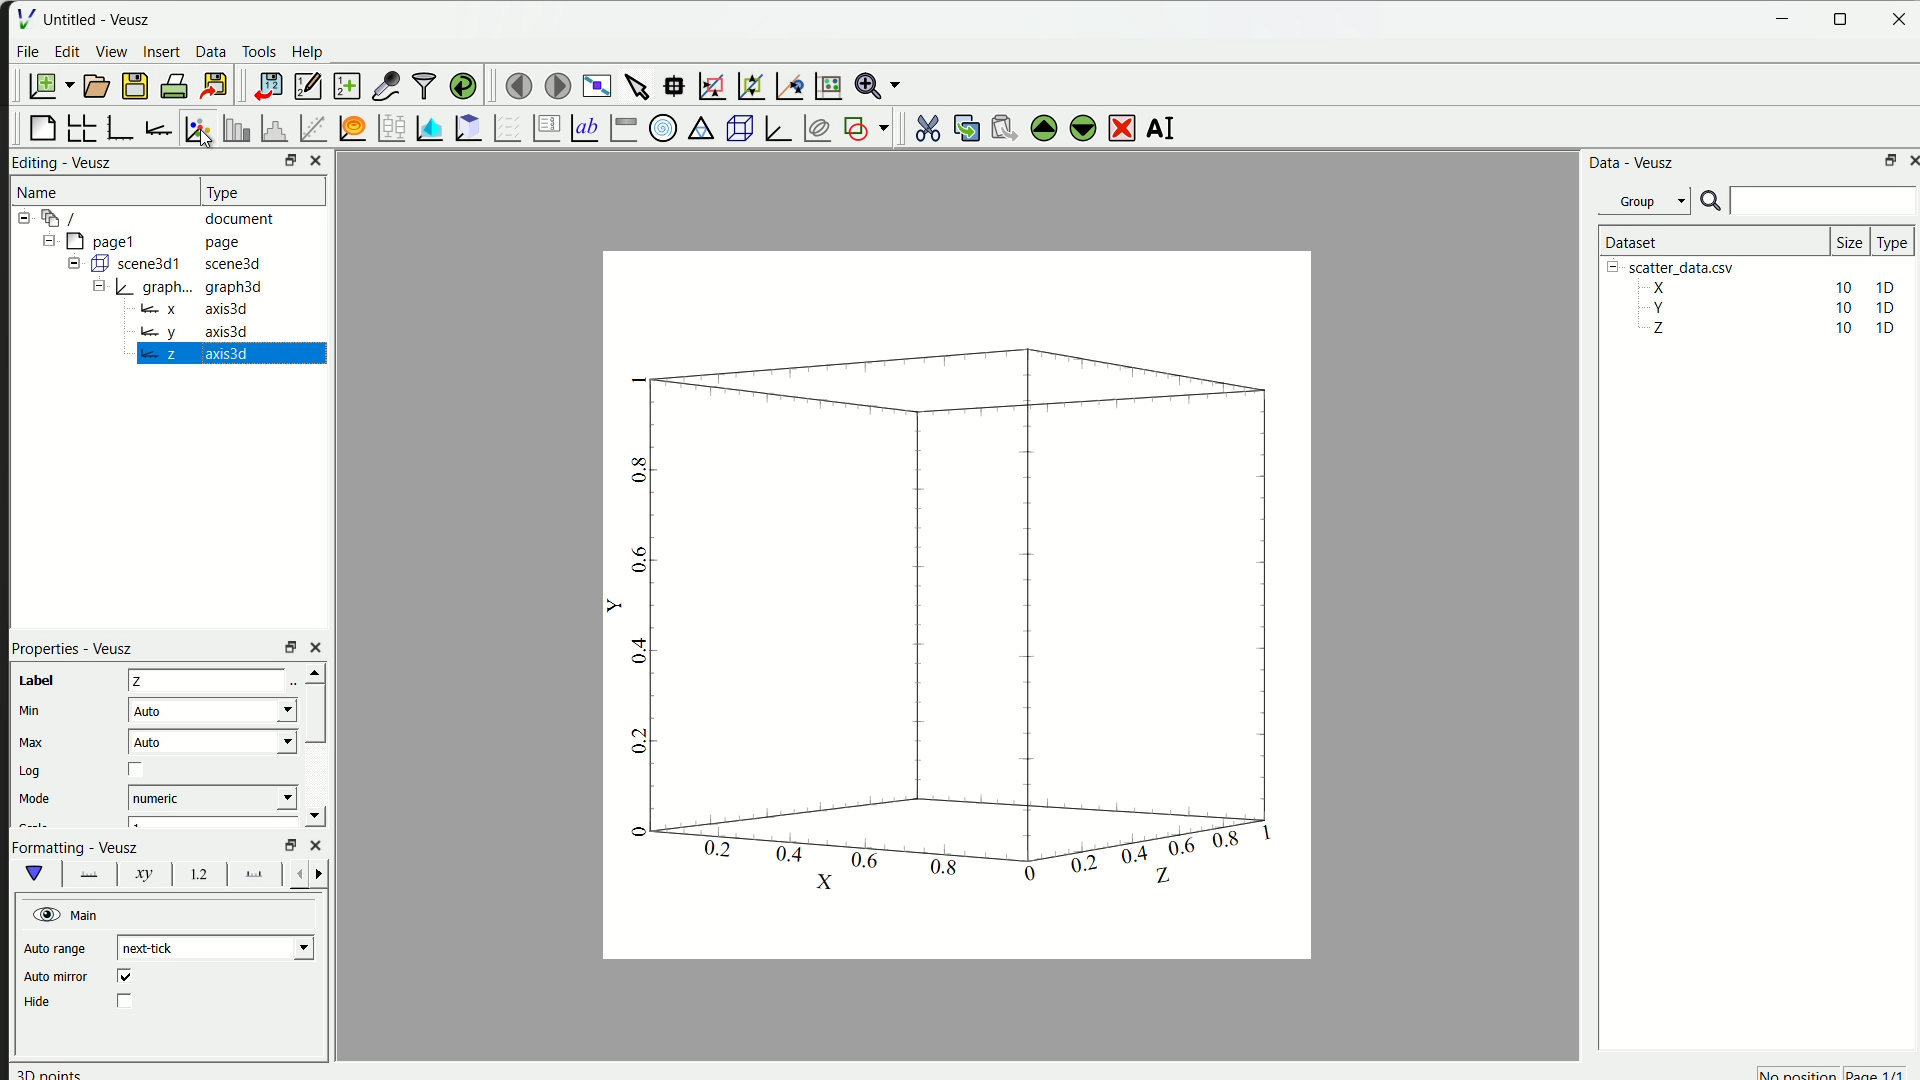 The height and width of the screenshot is (1080, 1920). I want to click on | Hide, so click(41, 1006).